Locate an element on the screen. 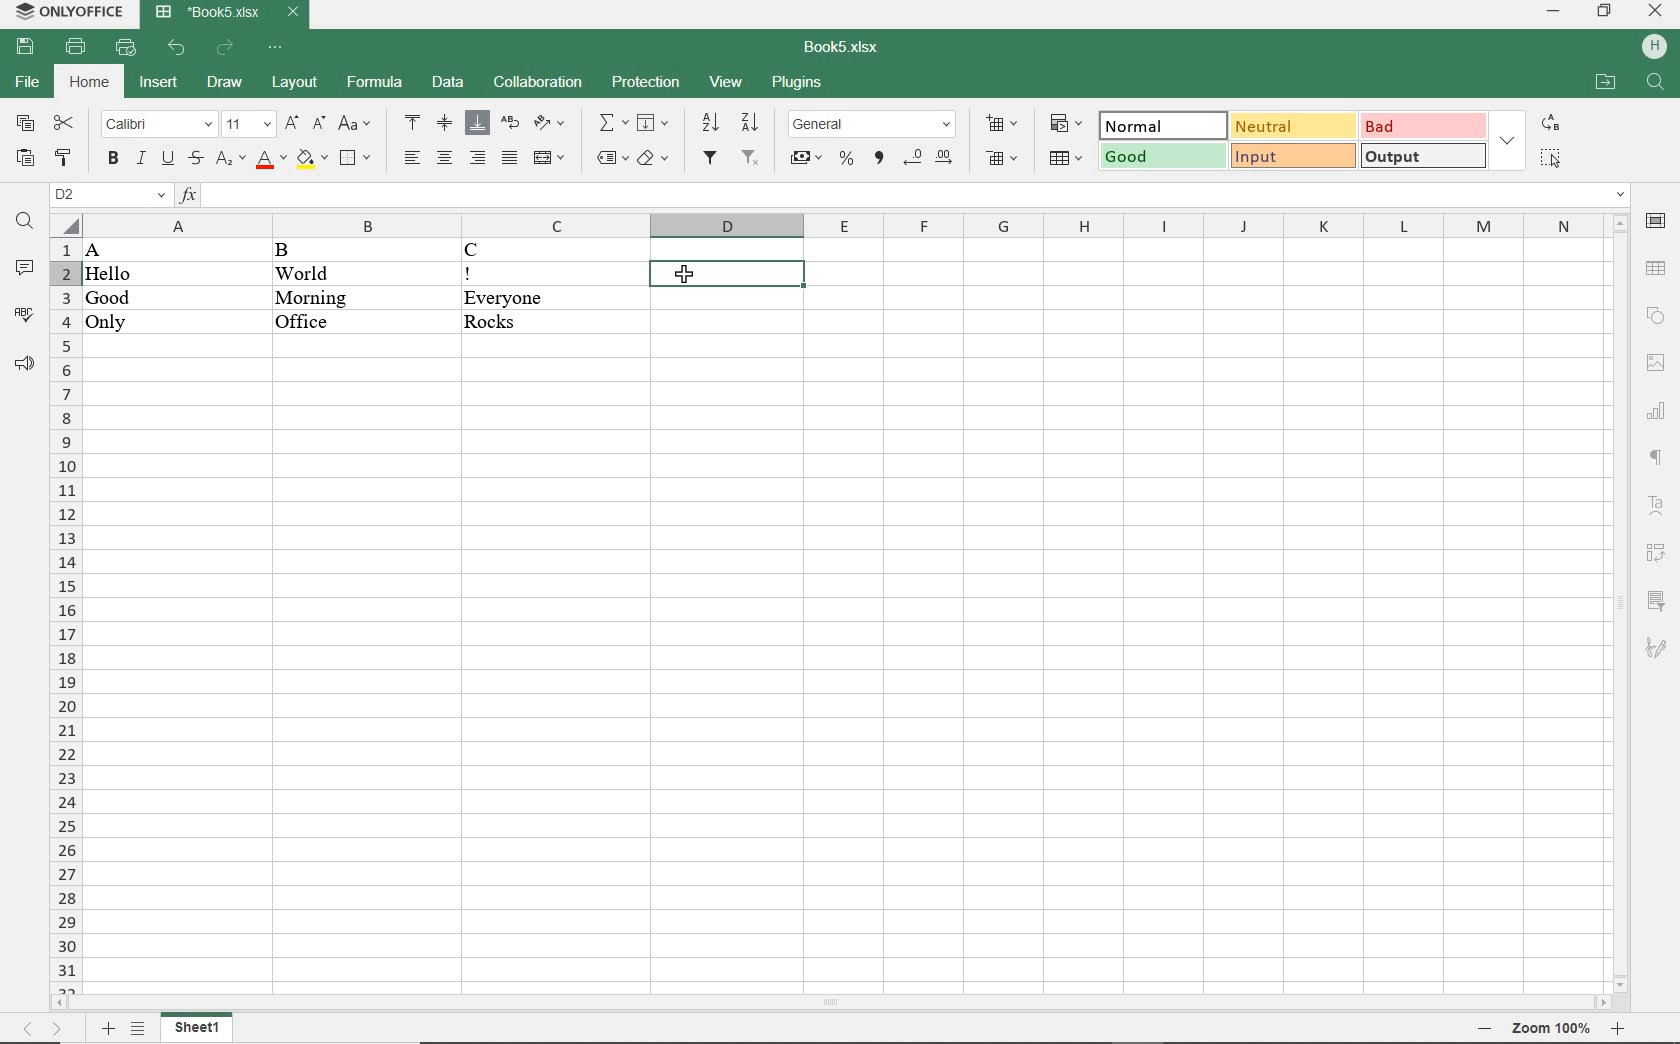  DOCUMENT NAME is located at coordinates (230, 14).